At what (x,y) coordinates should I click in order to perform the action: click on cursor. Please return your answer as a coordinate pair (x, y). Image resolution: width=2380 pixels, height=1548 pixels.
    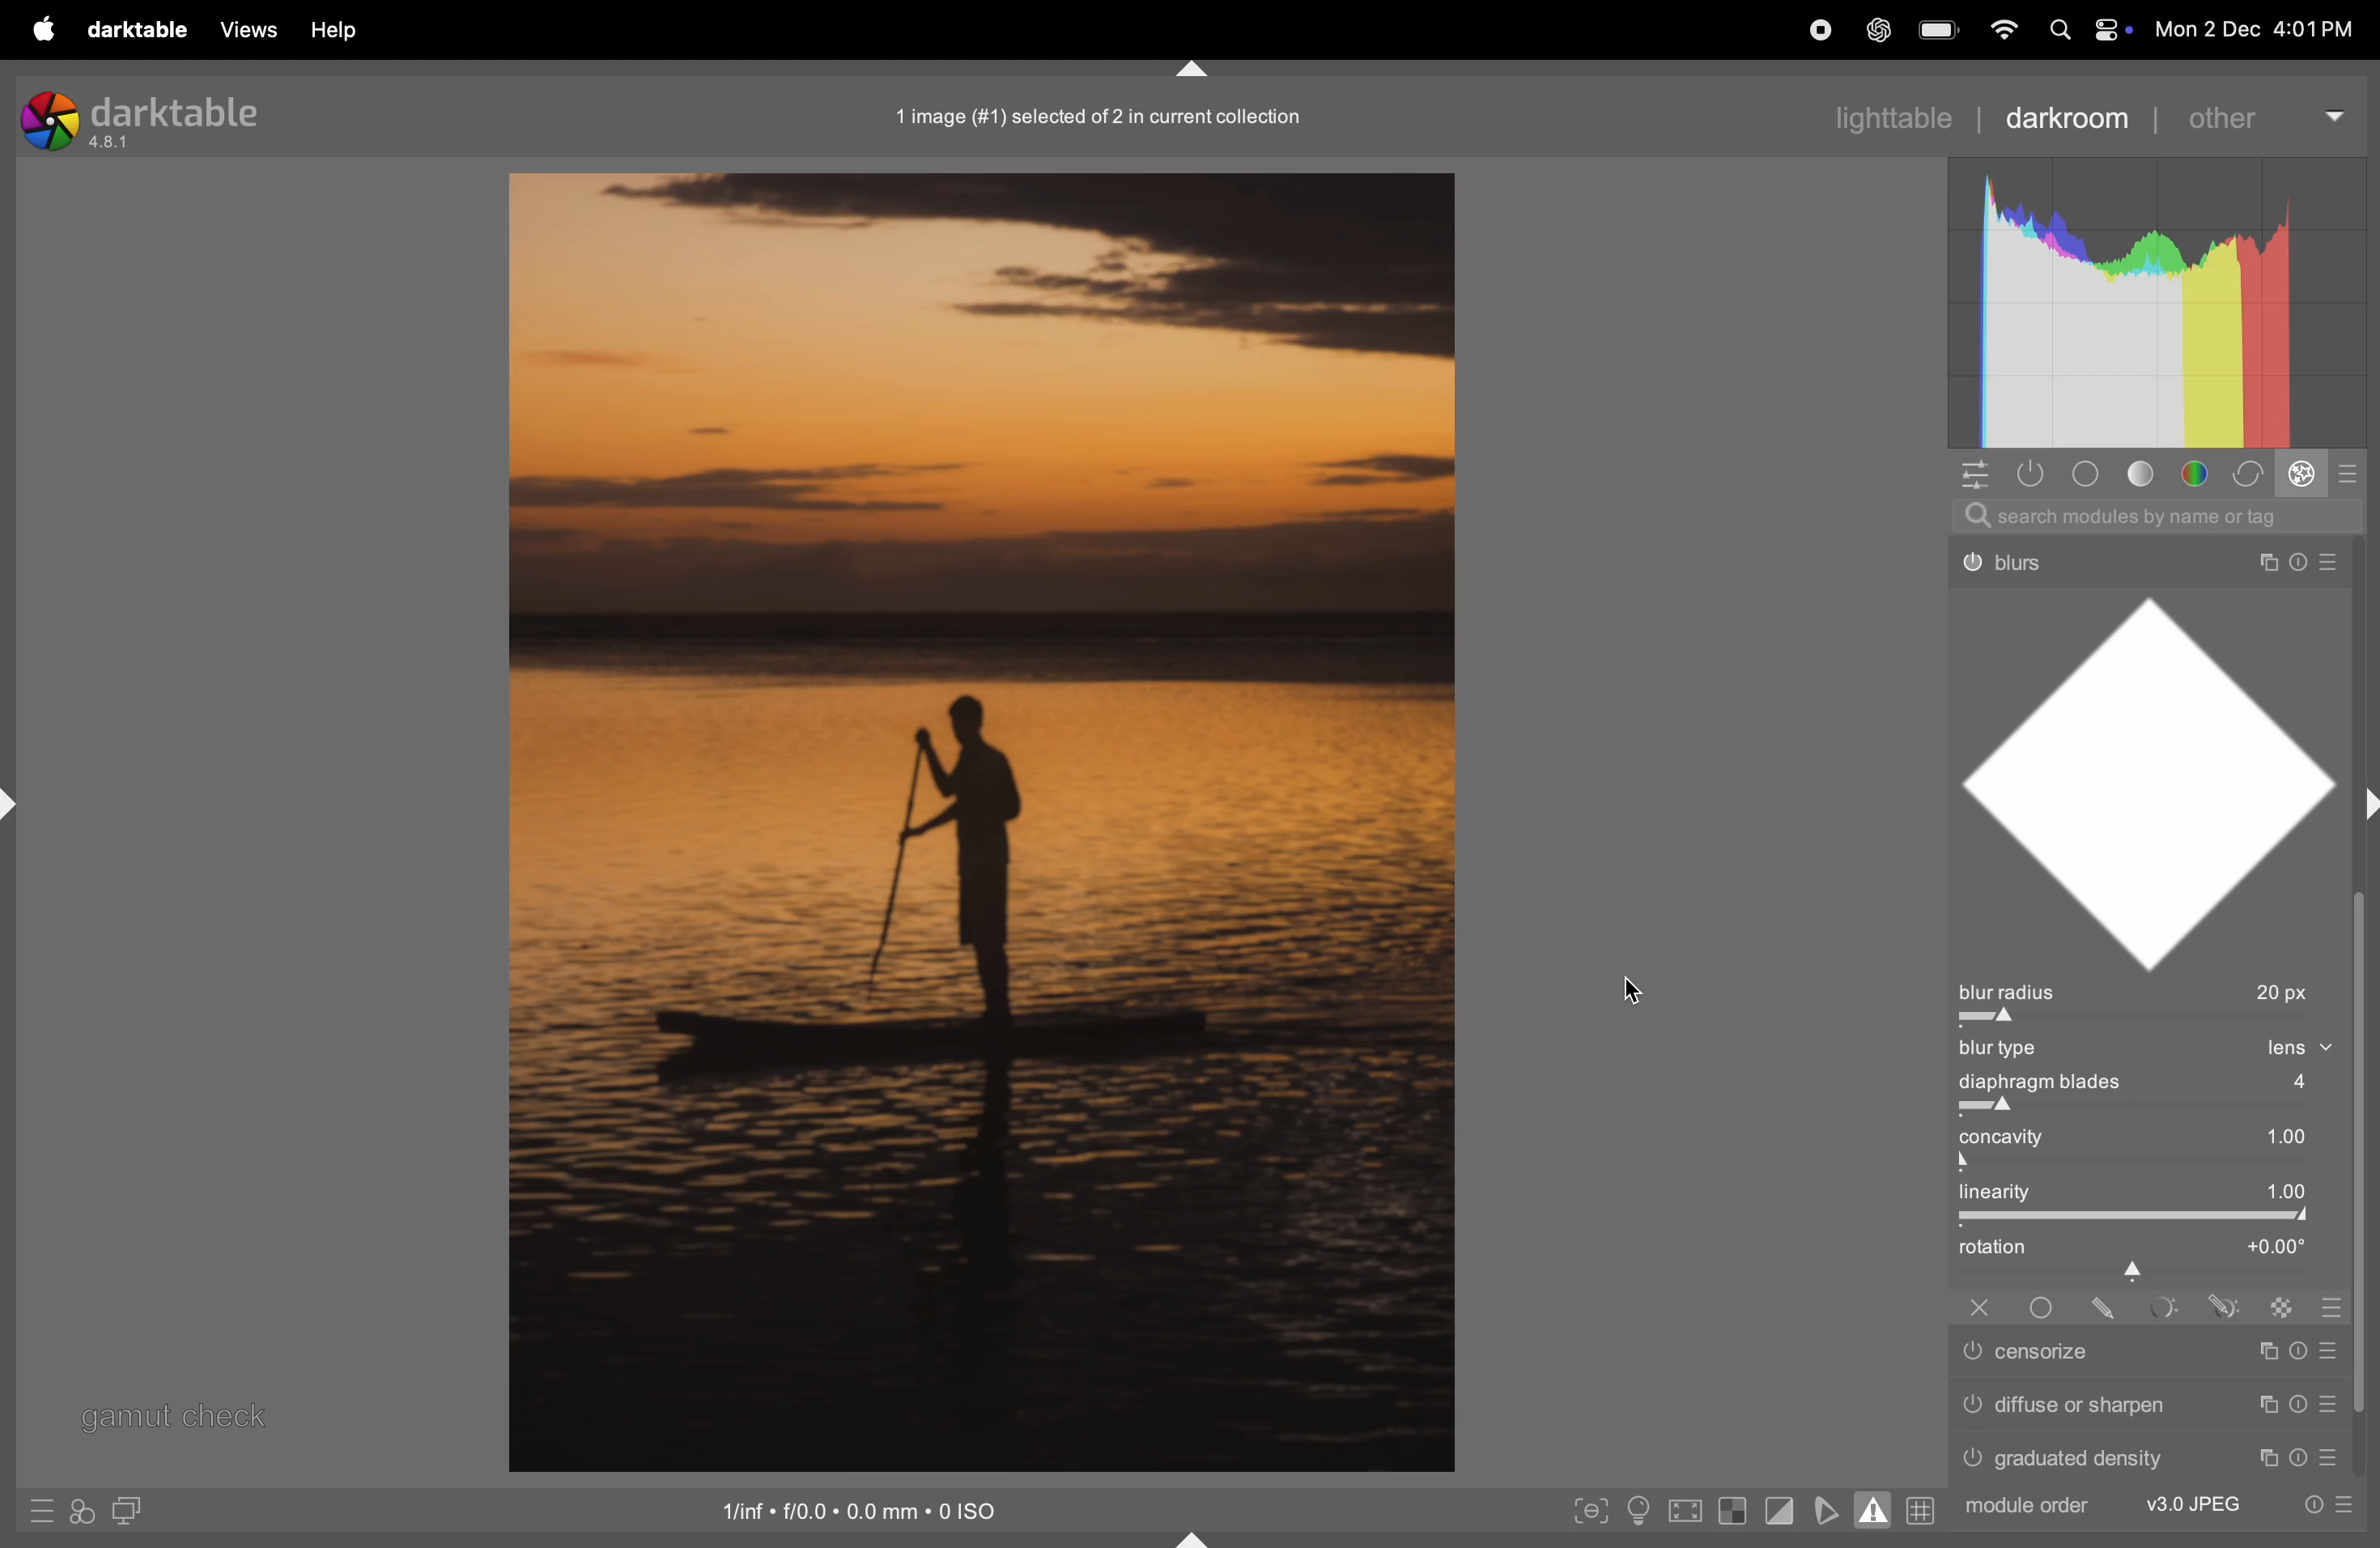
    Looking at the image, I should click on (1637, 992).